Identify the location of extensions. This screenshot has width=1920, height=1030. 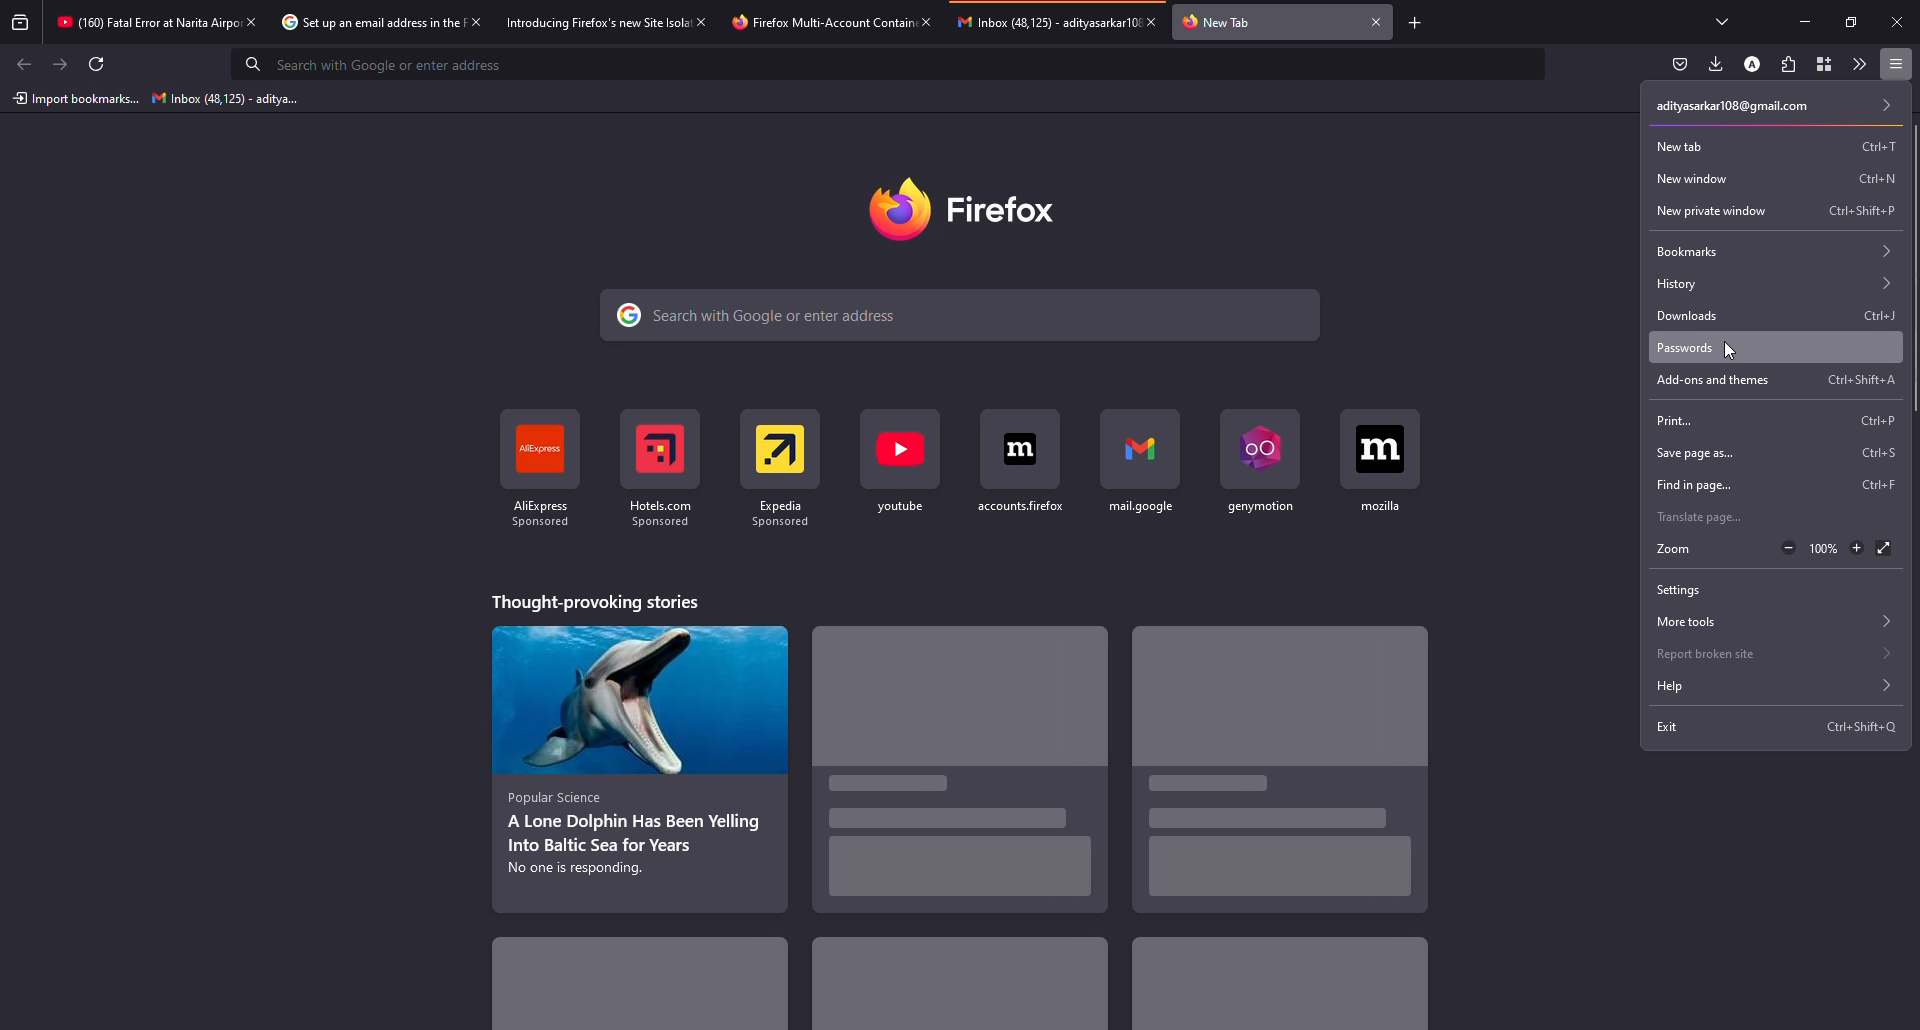
(1787, 64).